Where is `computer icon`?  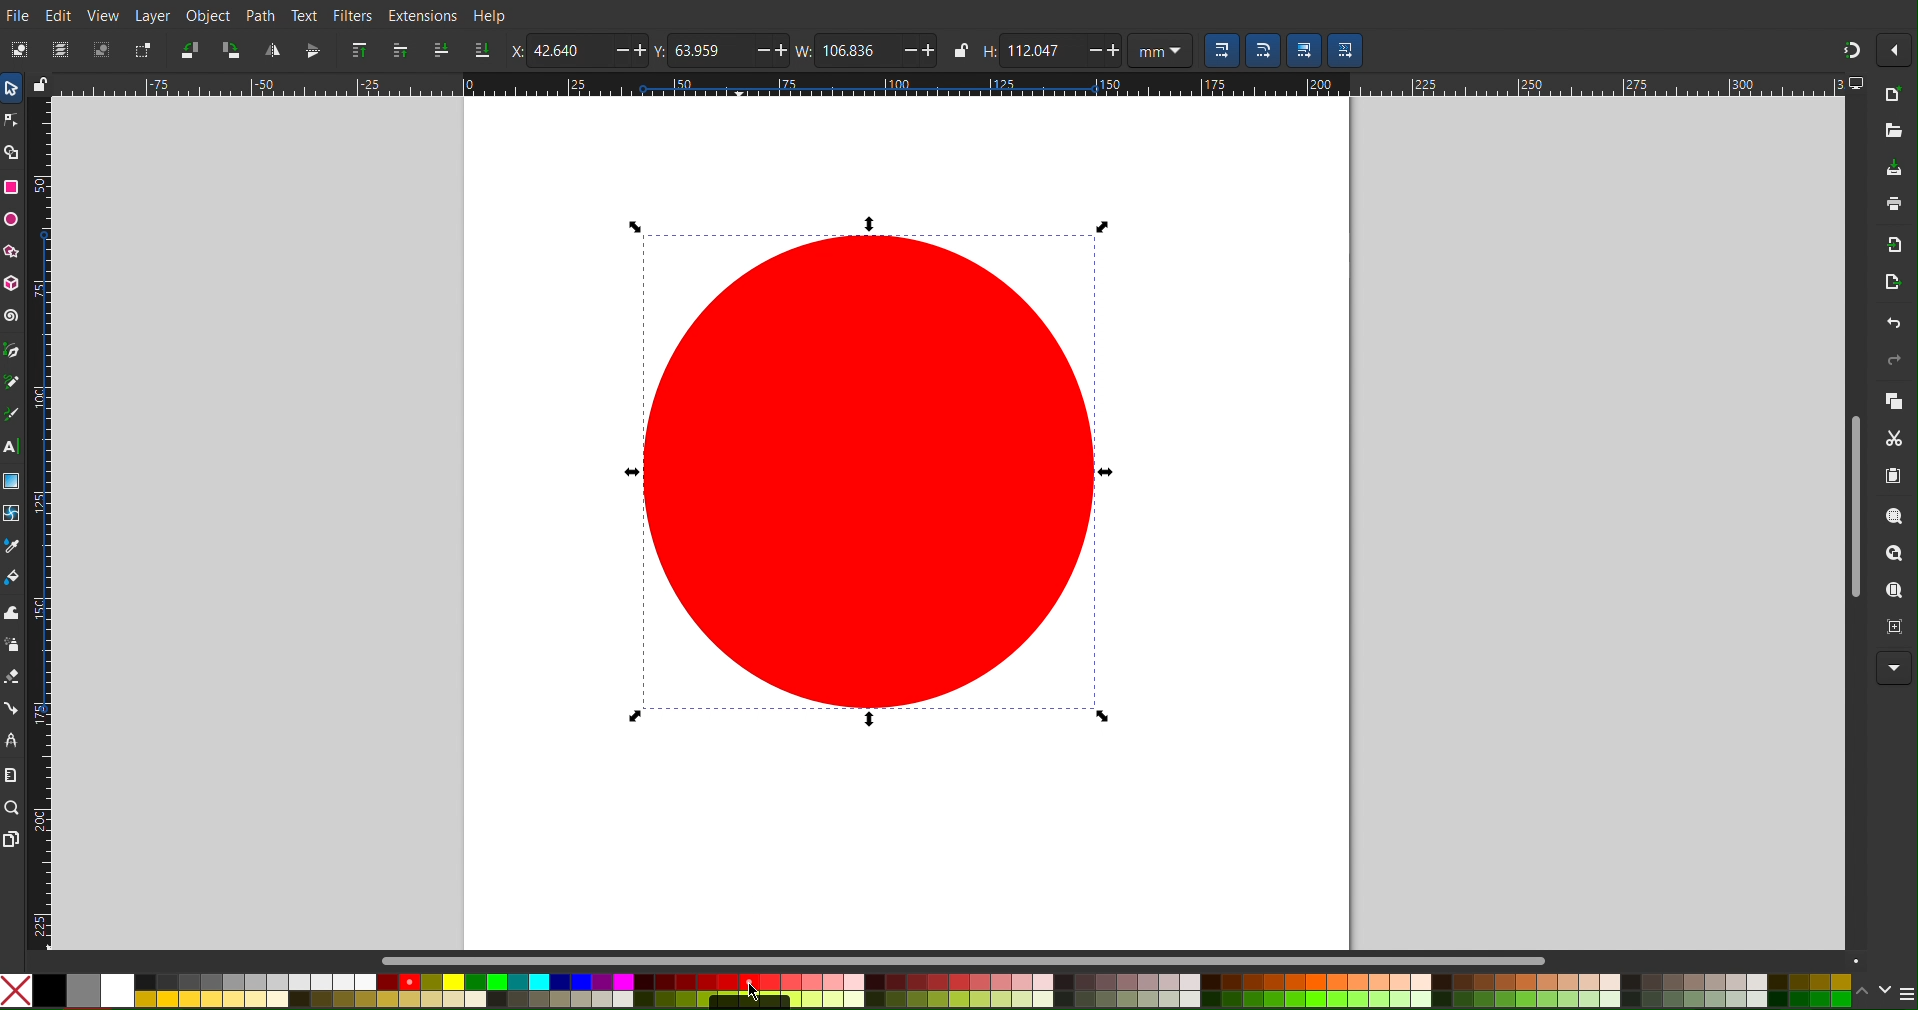
computer icon is located at coordinates (1858, 85).